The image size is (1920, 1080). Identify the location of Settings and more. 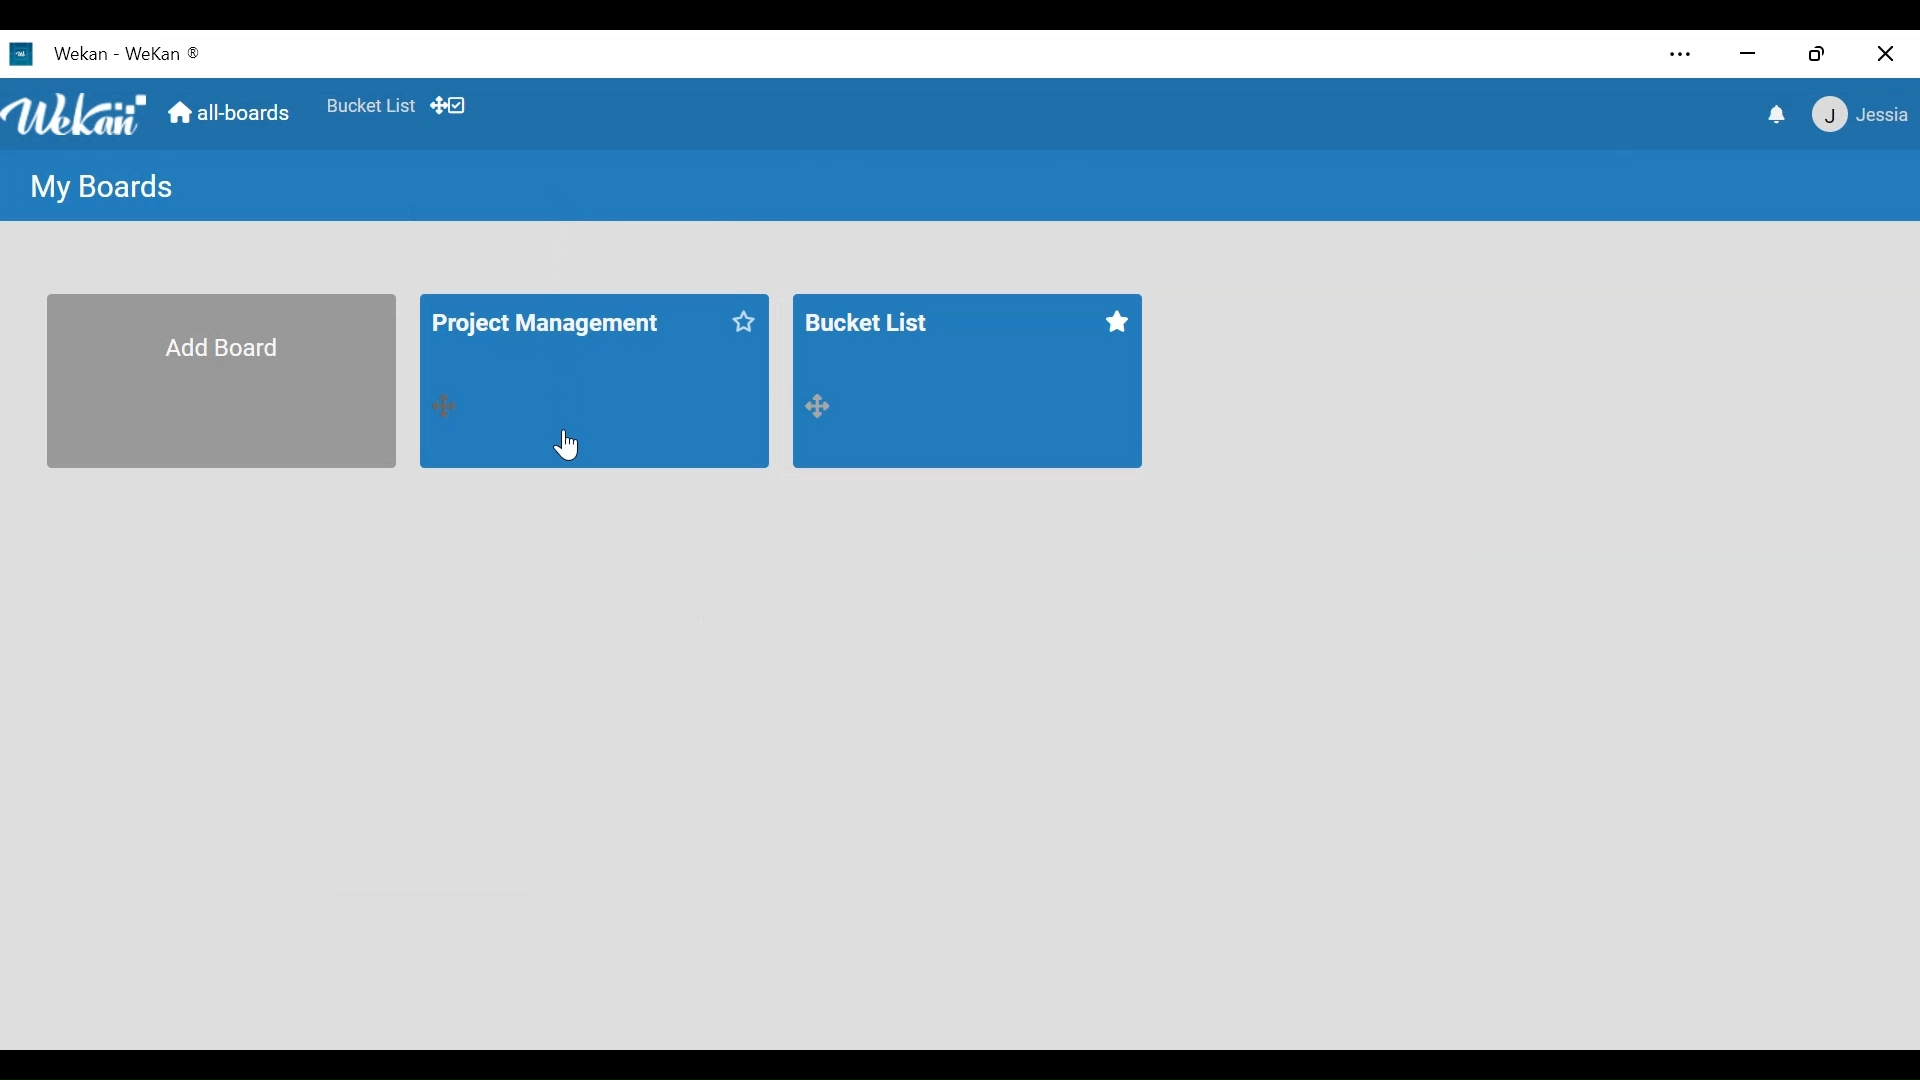
(1682, 55).